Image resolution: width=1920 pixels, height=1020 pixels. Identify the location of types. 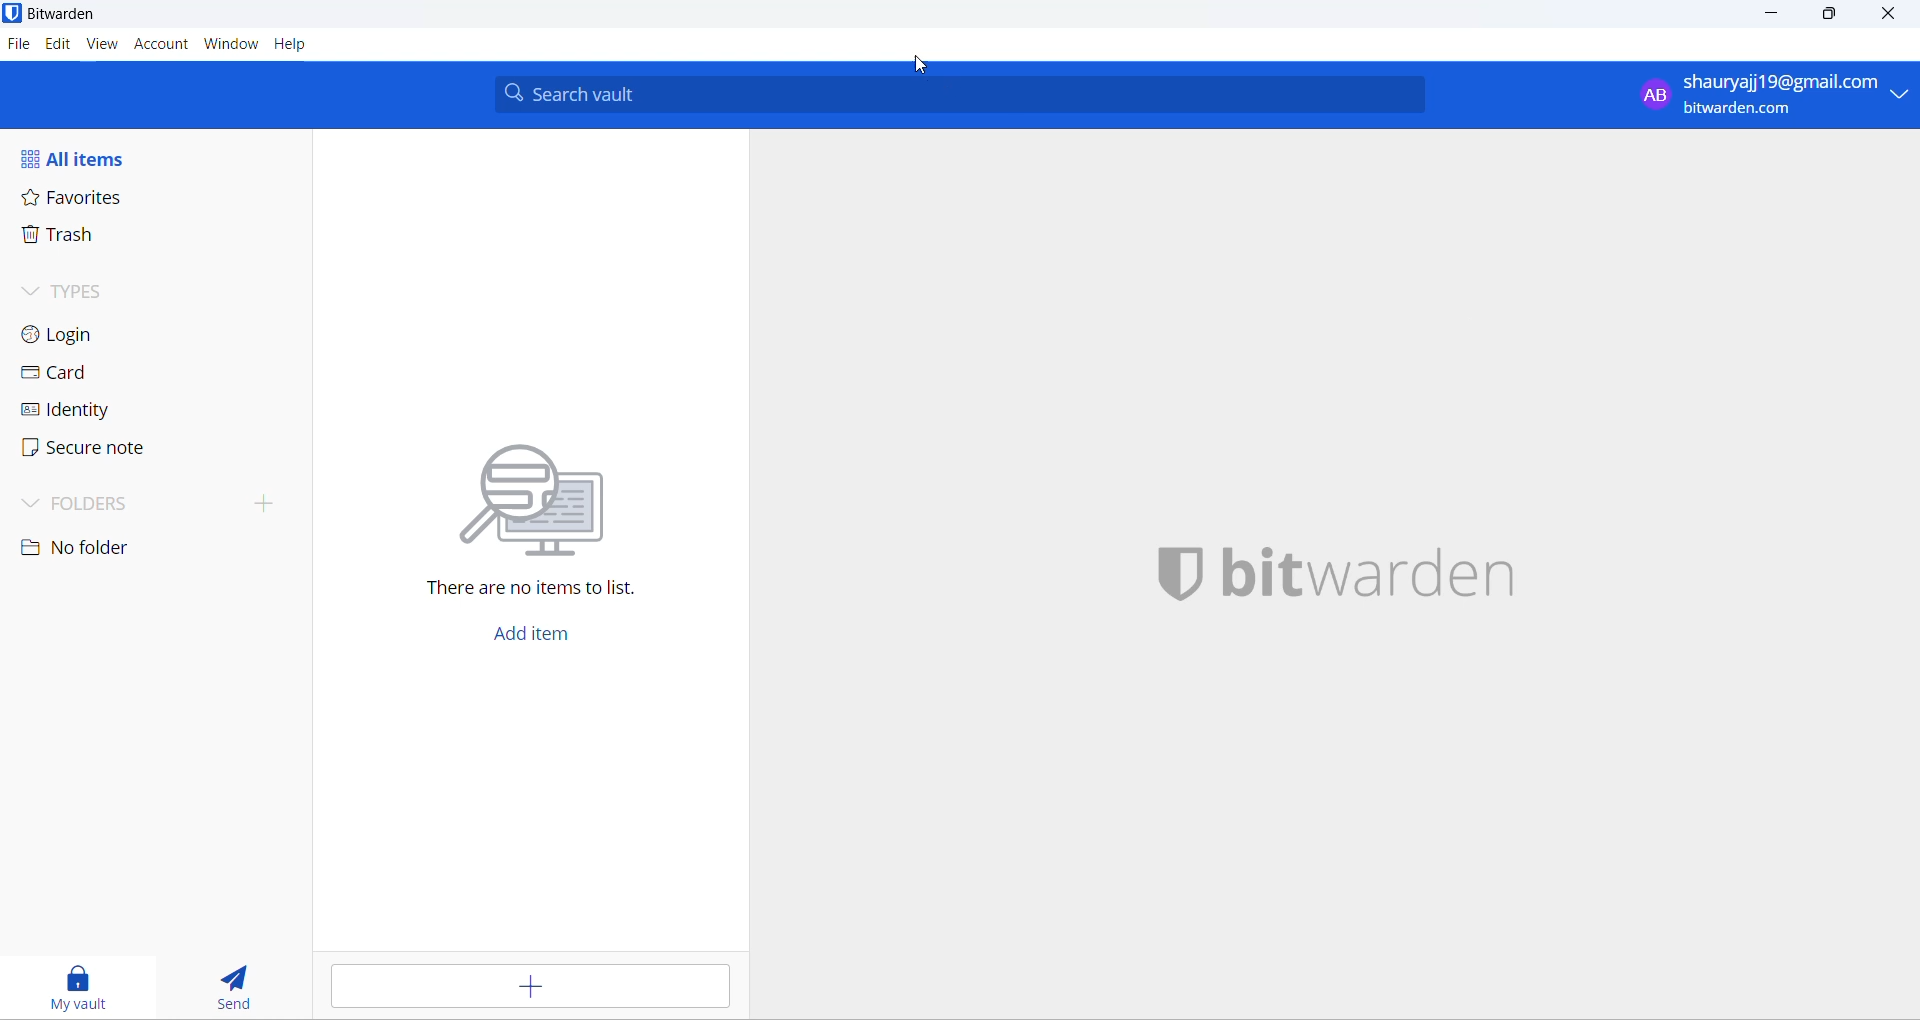
(87, 293).